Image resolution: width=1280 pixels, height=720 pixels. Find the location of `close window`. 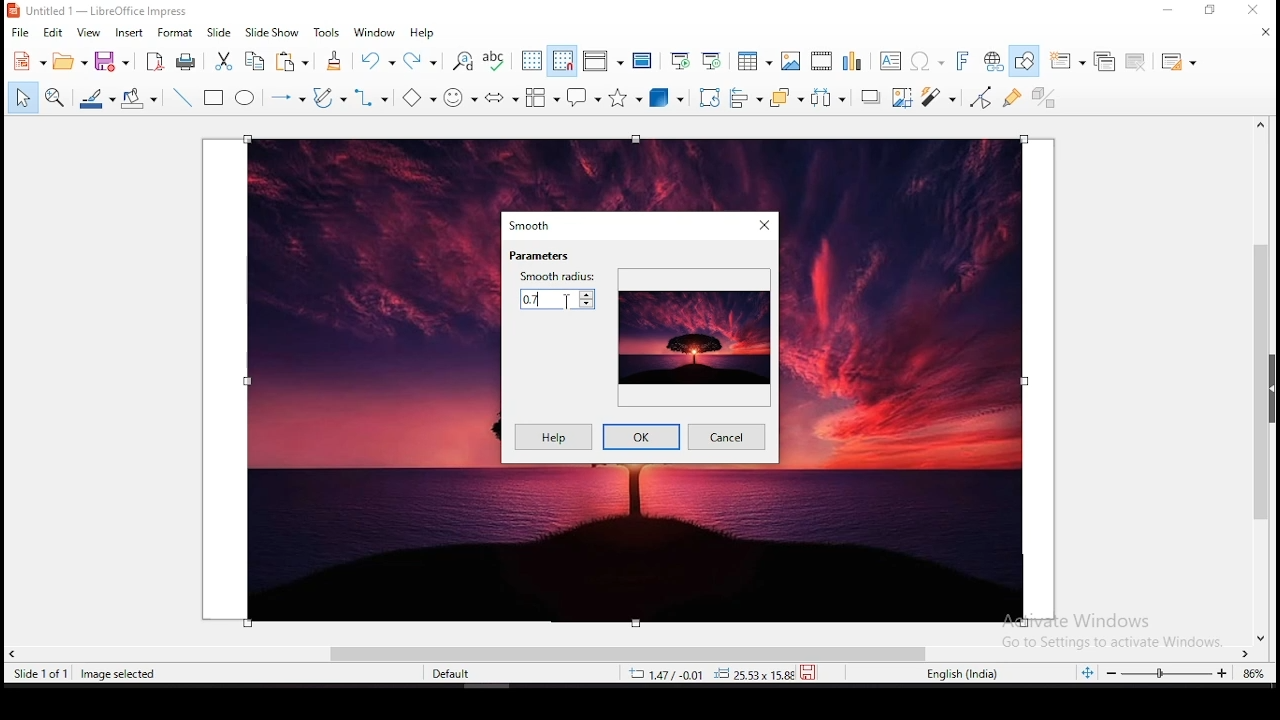

close window is located at coordinates (1253, 11).